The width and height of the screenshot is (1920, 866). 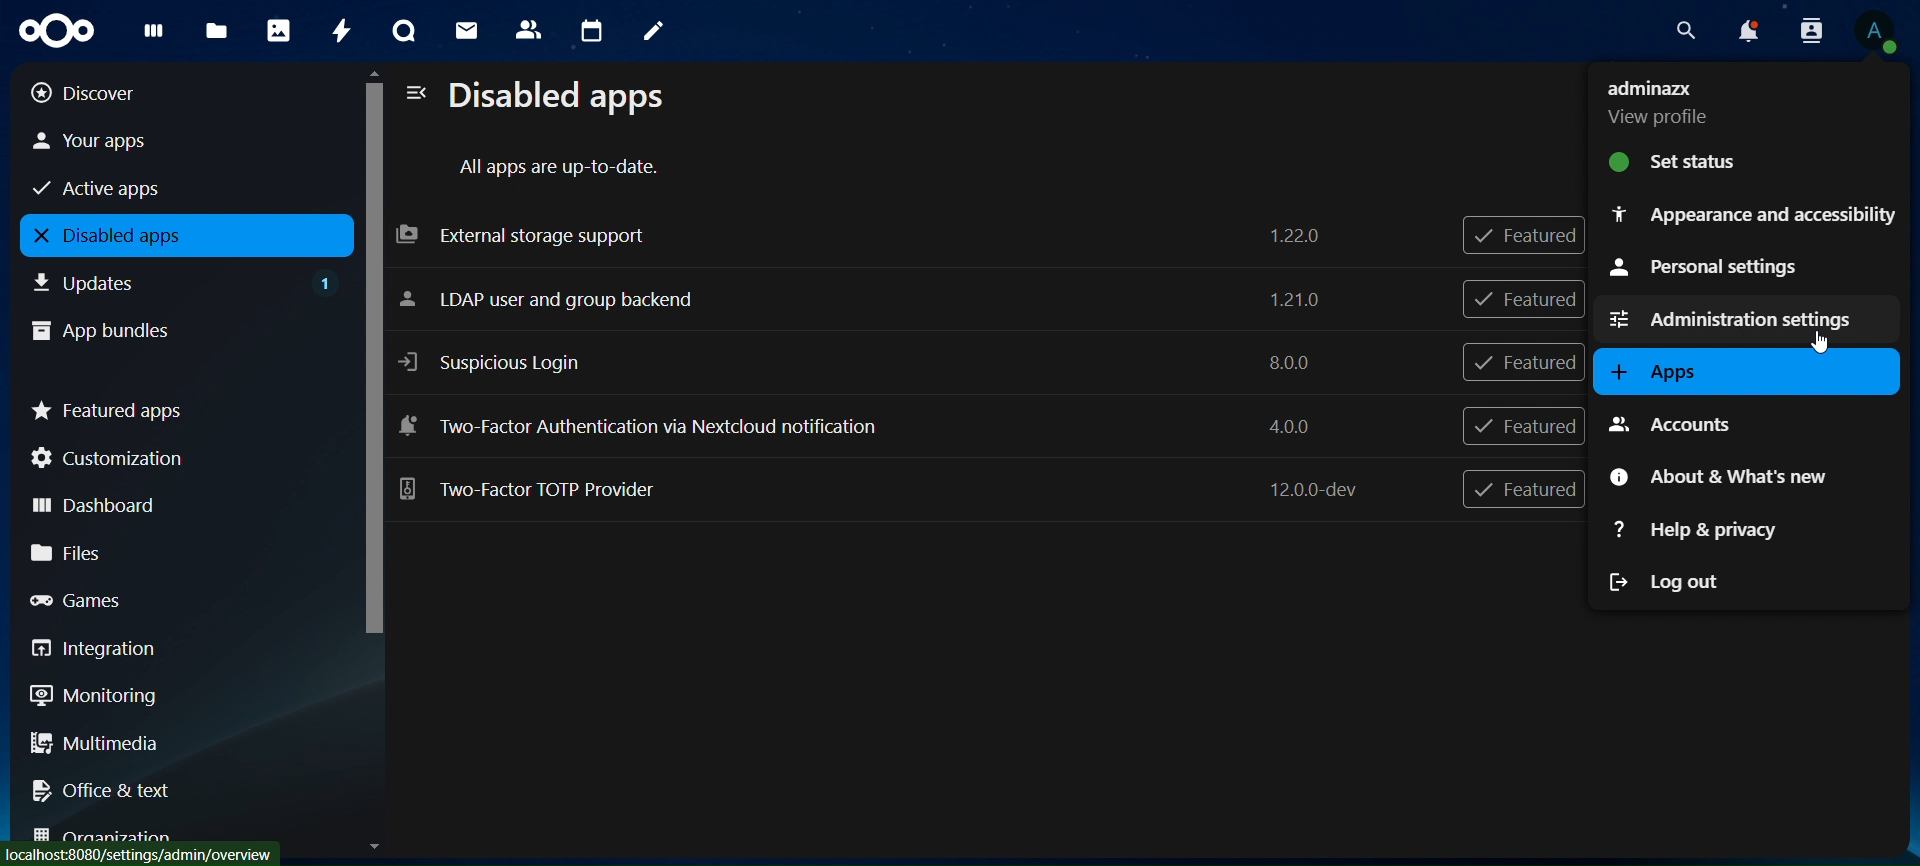 I want to click on updates, so click(x=186, y=280).